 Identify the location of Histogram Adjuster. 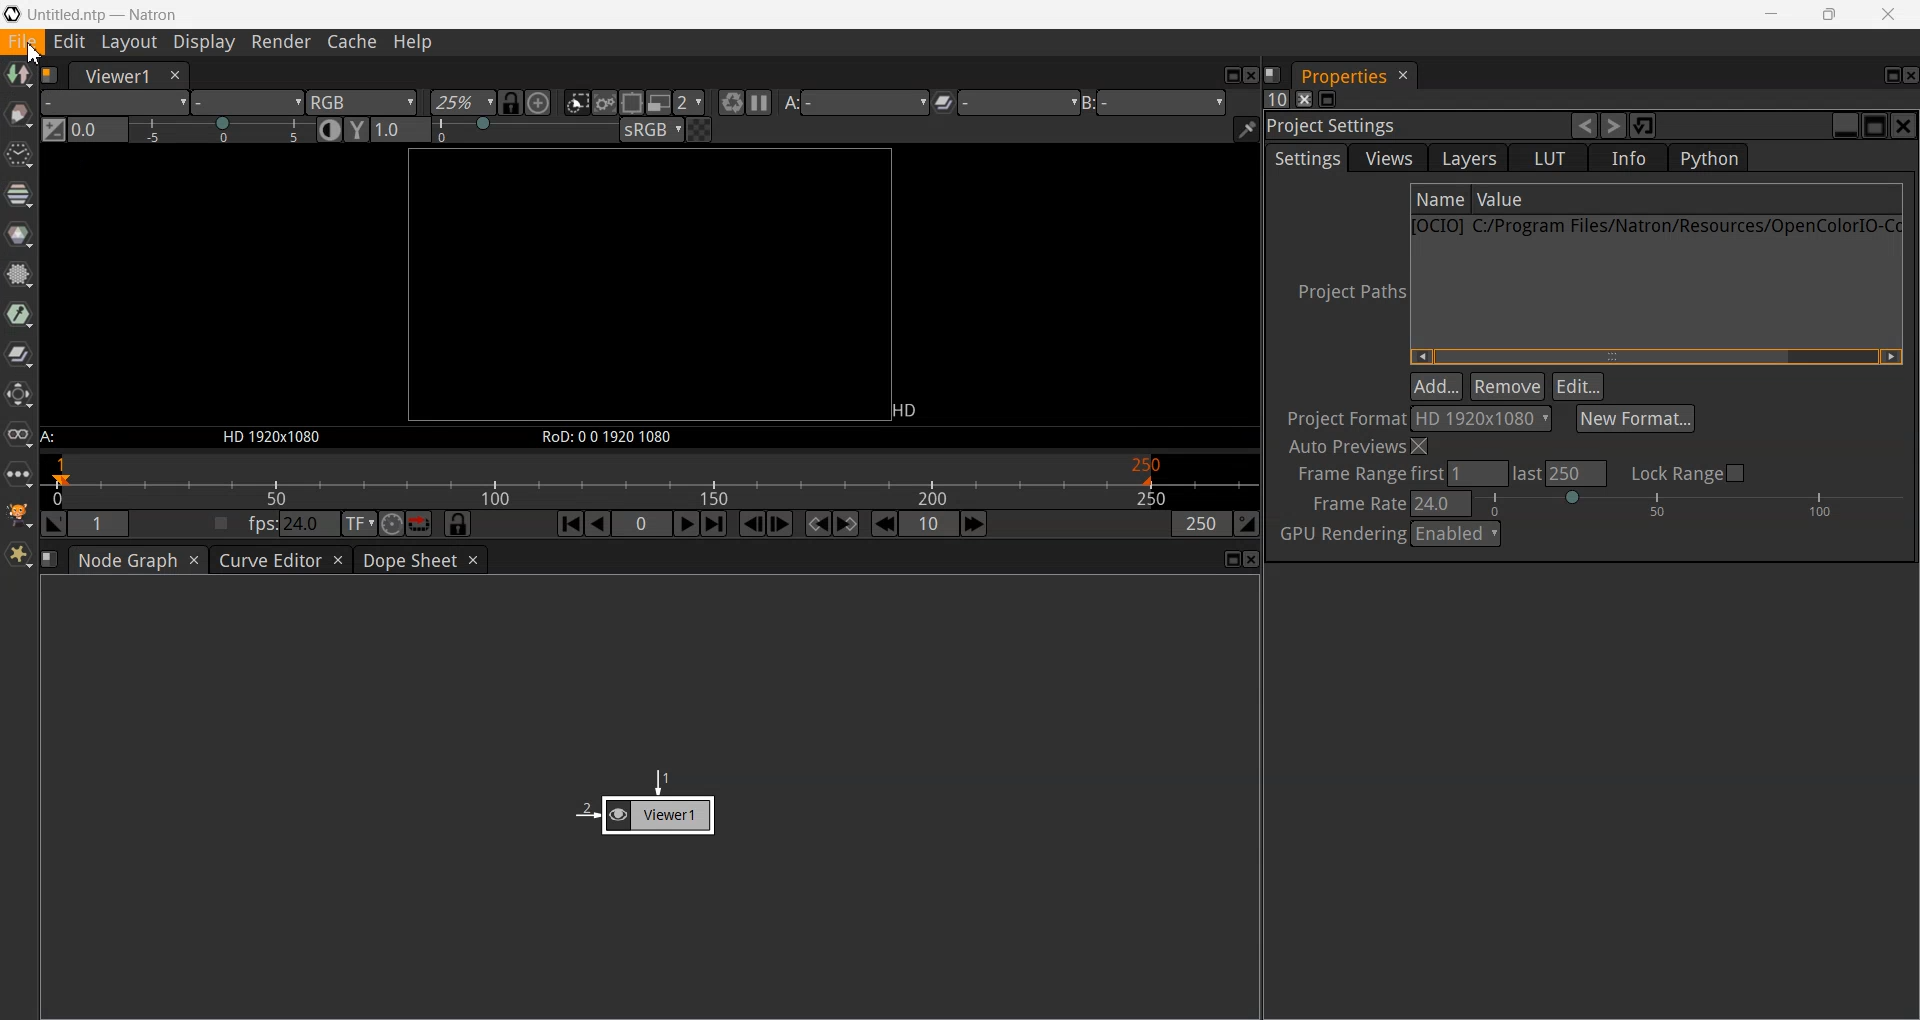
(223, 128).